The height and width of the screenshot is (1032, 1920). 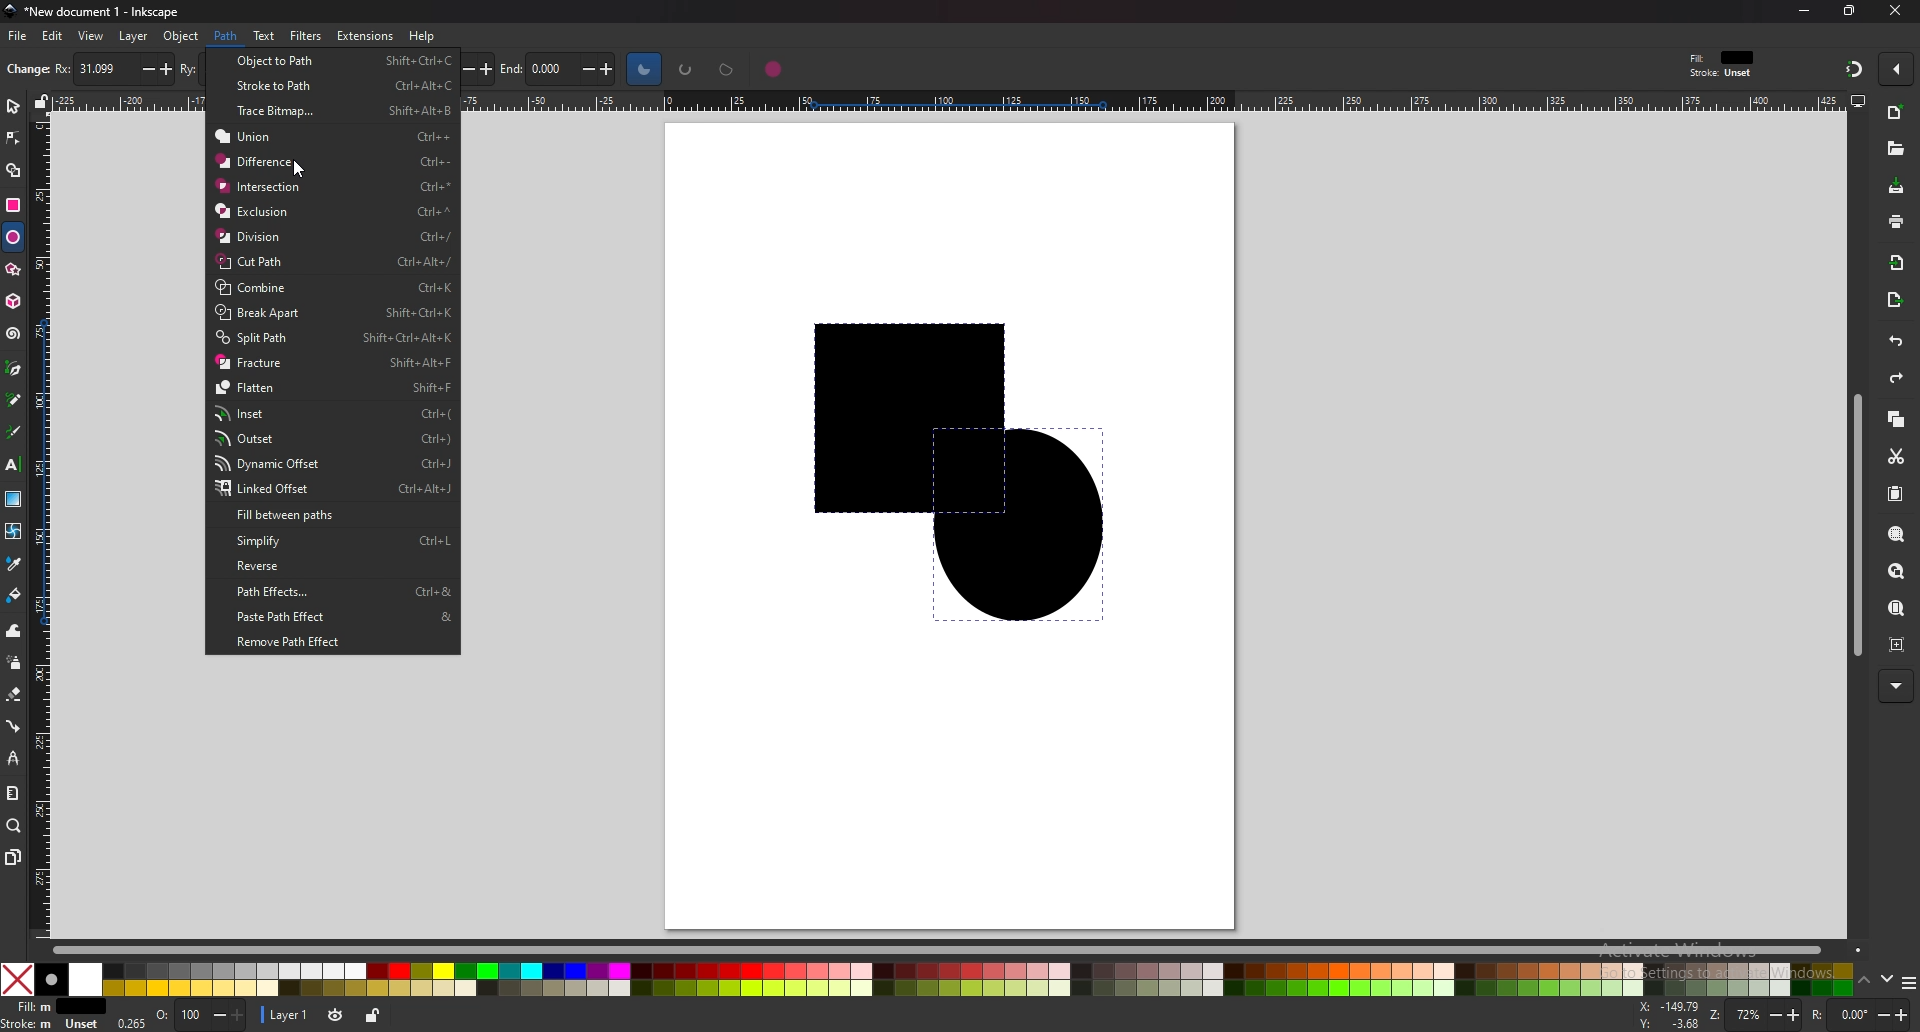 What do you see at coordinates (1896, 69) in the screenshot?
I see `enable snapping` at bounding box center [1896, 69].